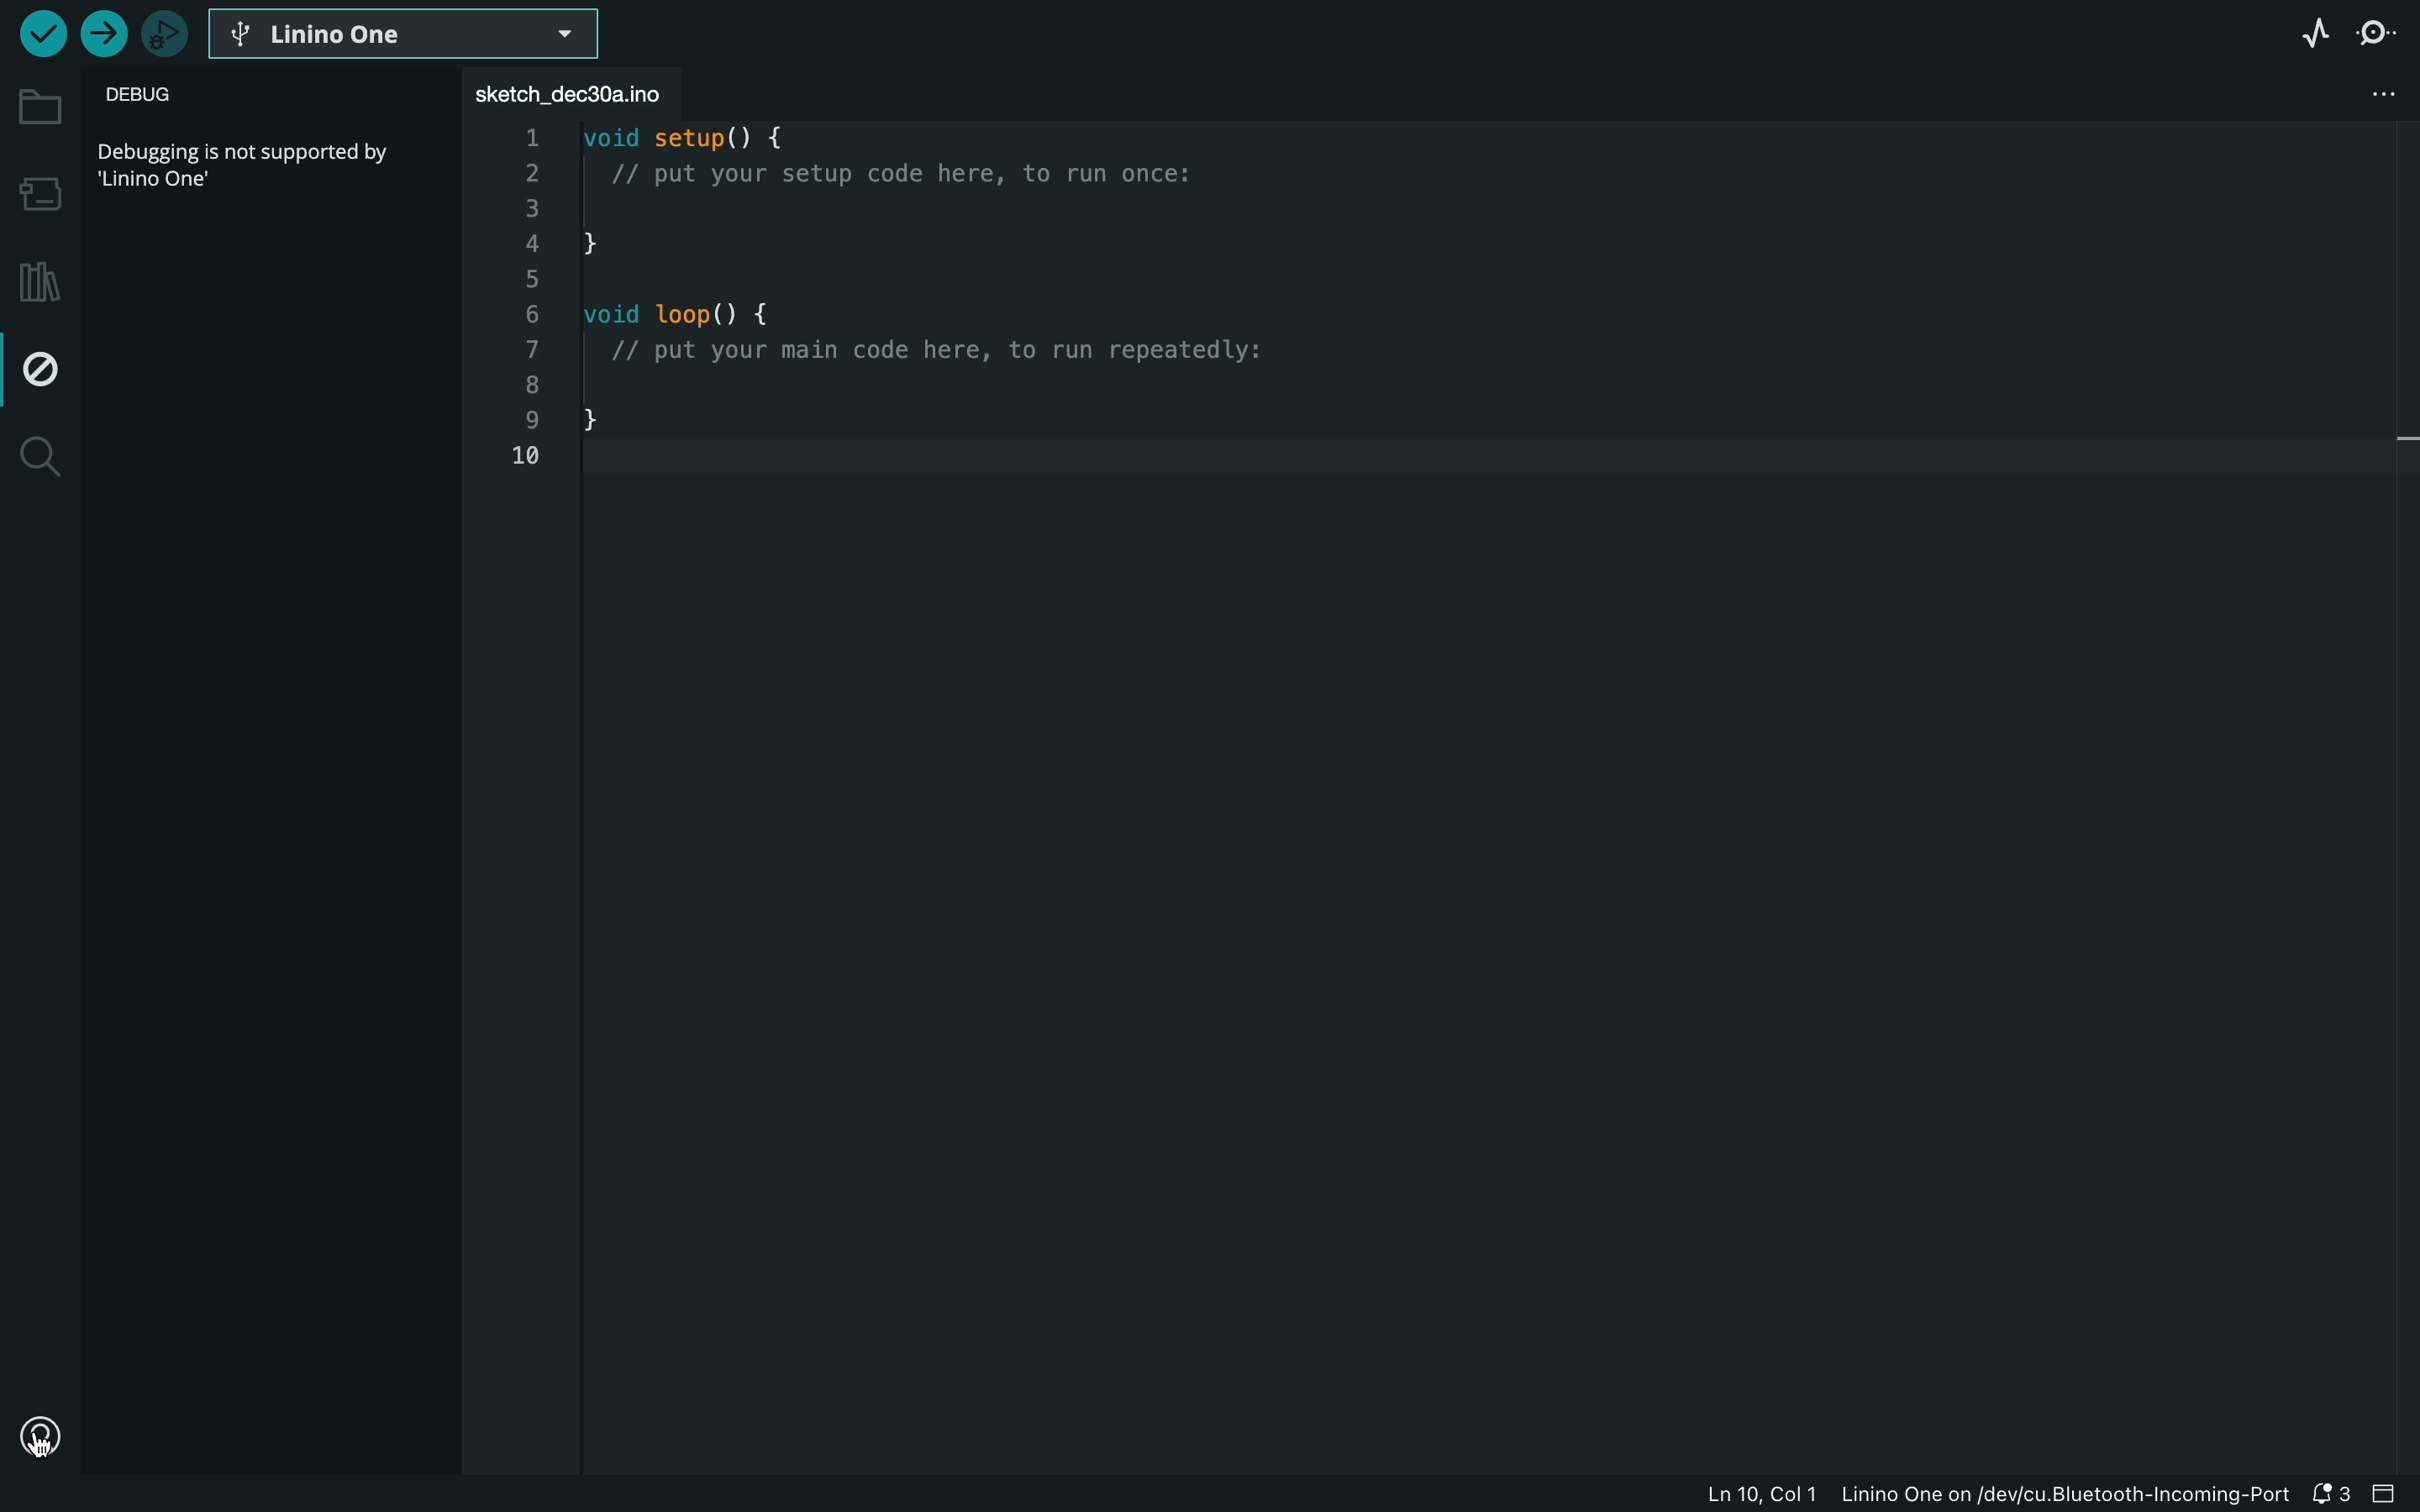  What do you see at coordinates (2335, 1495) in the screenshot?
I see `notification` at bounding box center [2335, 1495].